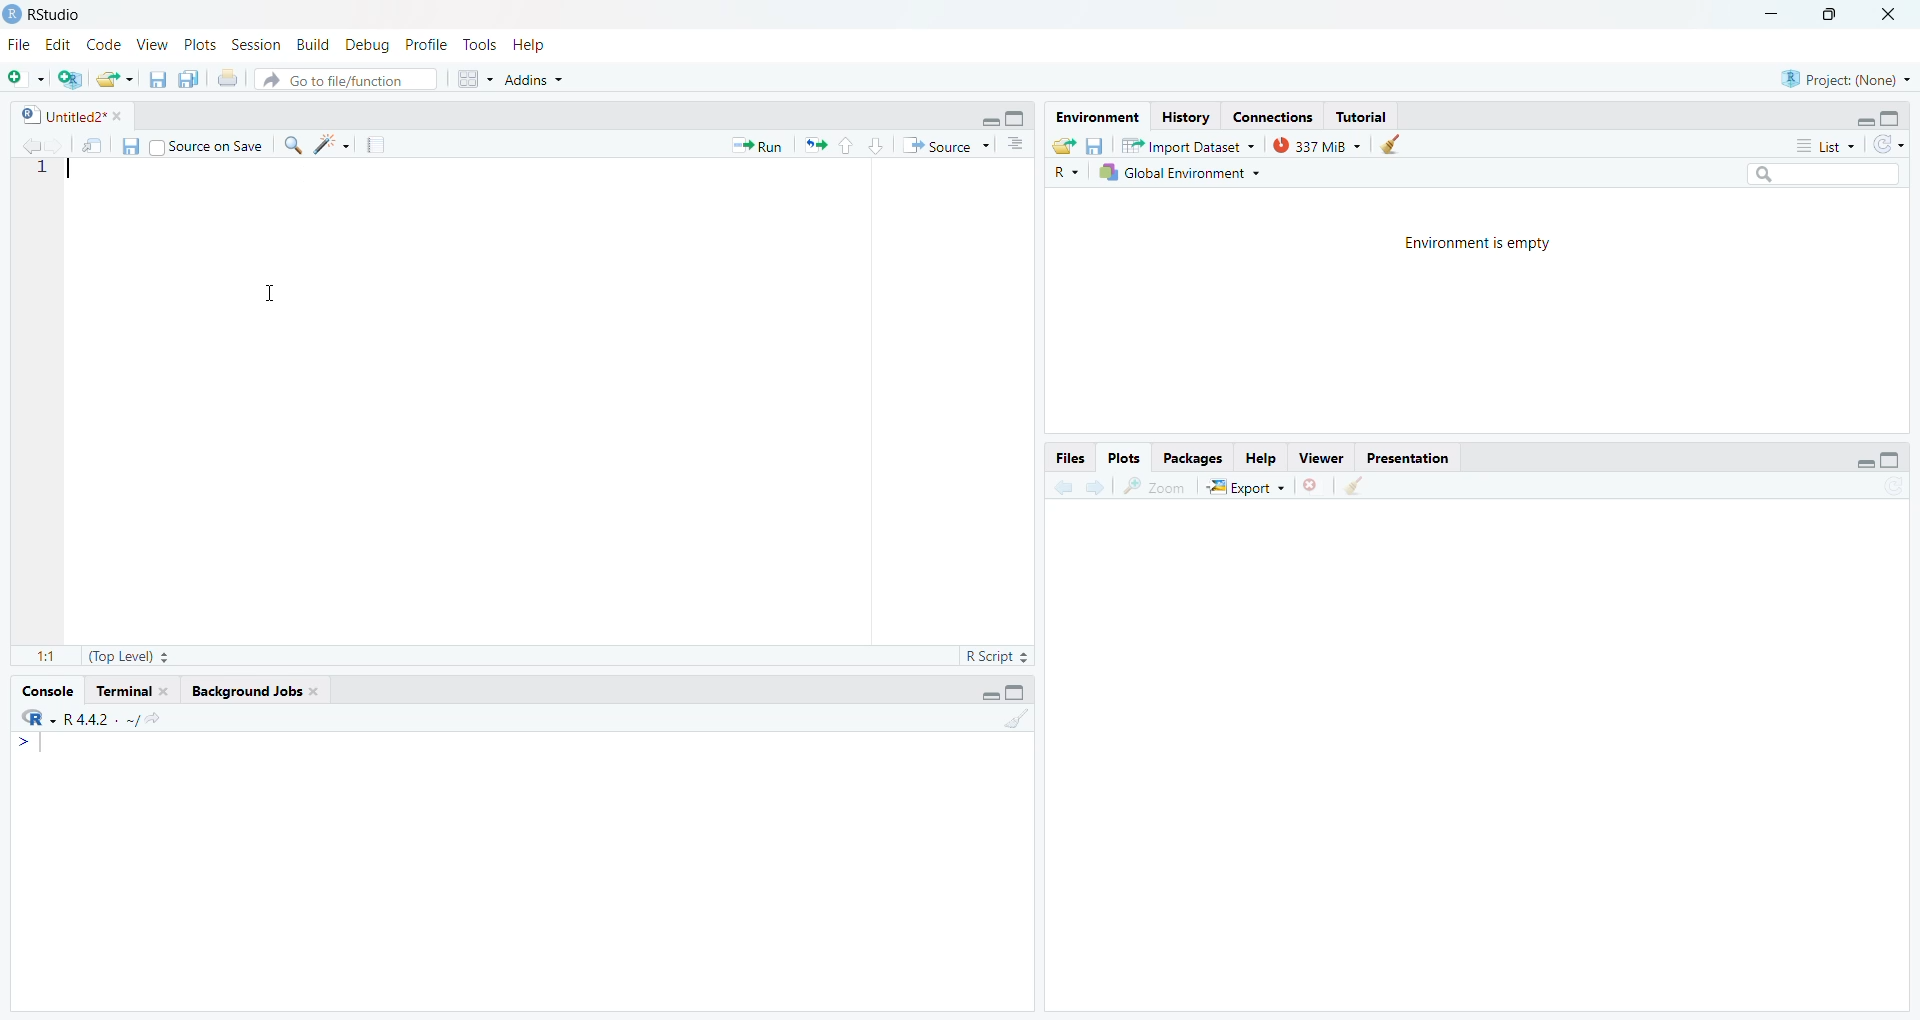  I want to click on Files, so click(1067, 458).